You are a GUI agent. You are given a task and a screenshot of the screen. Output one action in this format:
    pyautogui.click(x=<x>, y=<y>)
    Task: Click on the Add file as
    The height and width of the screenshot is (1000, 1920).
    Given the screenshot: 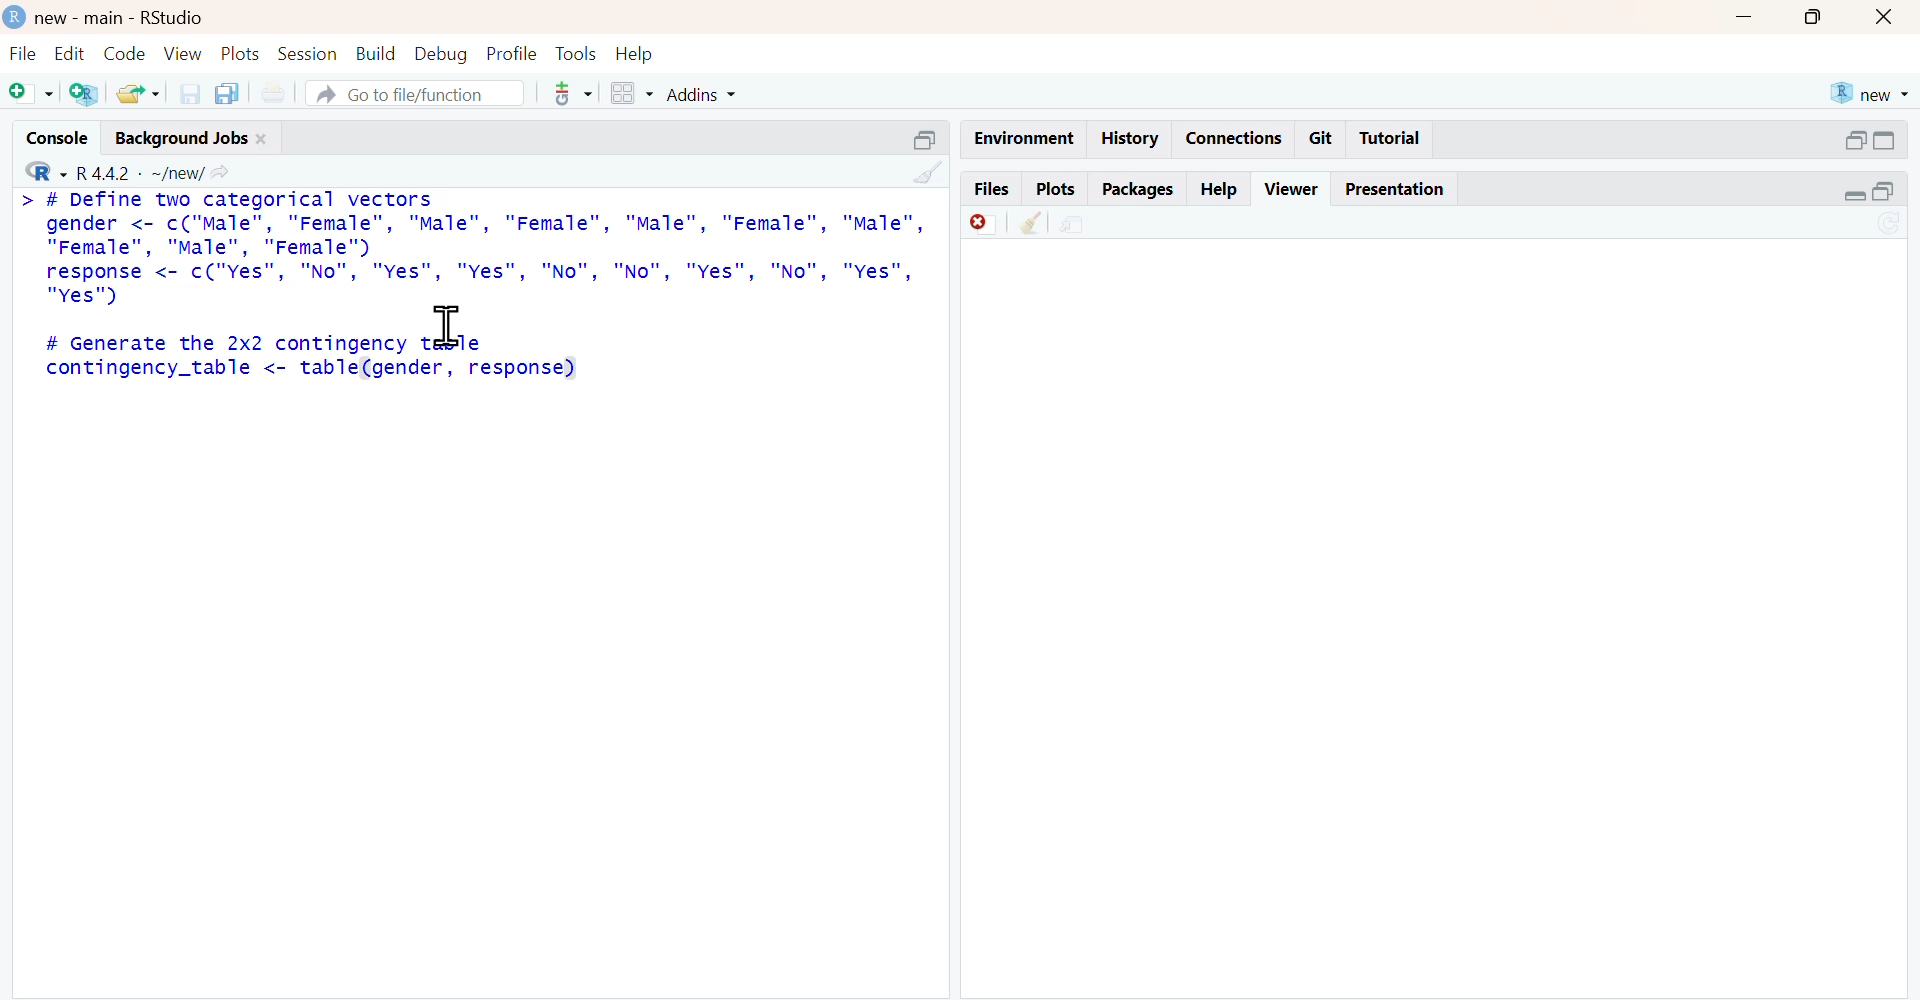 What is the action you would take?
    pyautogui.click(x=30, y=92)
    